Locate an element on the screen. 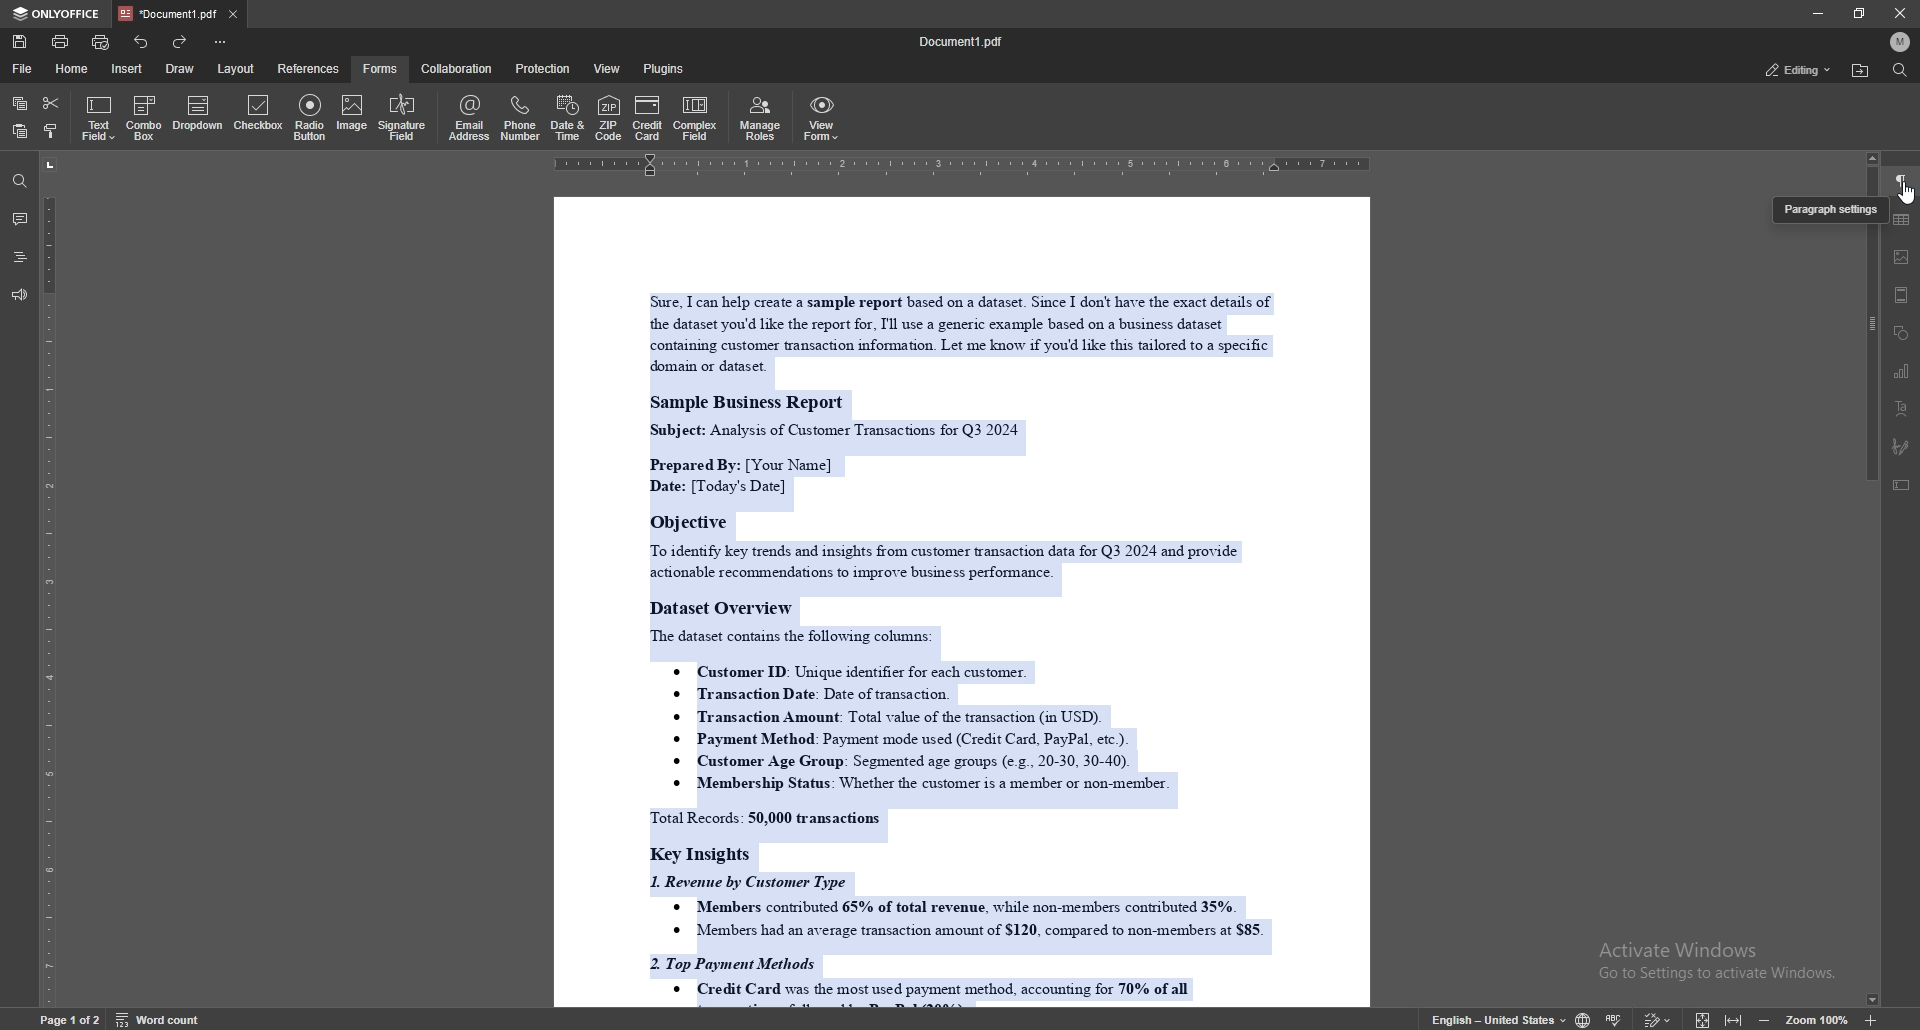 Image resolution: width=1920 pixels, height=1030 pixels. horizontal scale is located at coordinates (962, 165).